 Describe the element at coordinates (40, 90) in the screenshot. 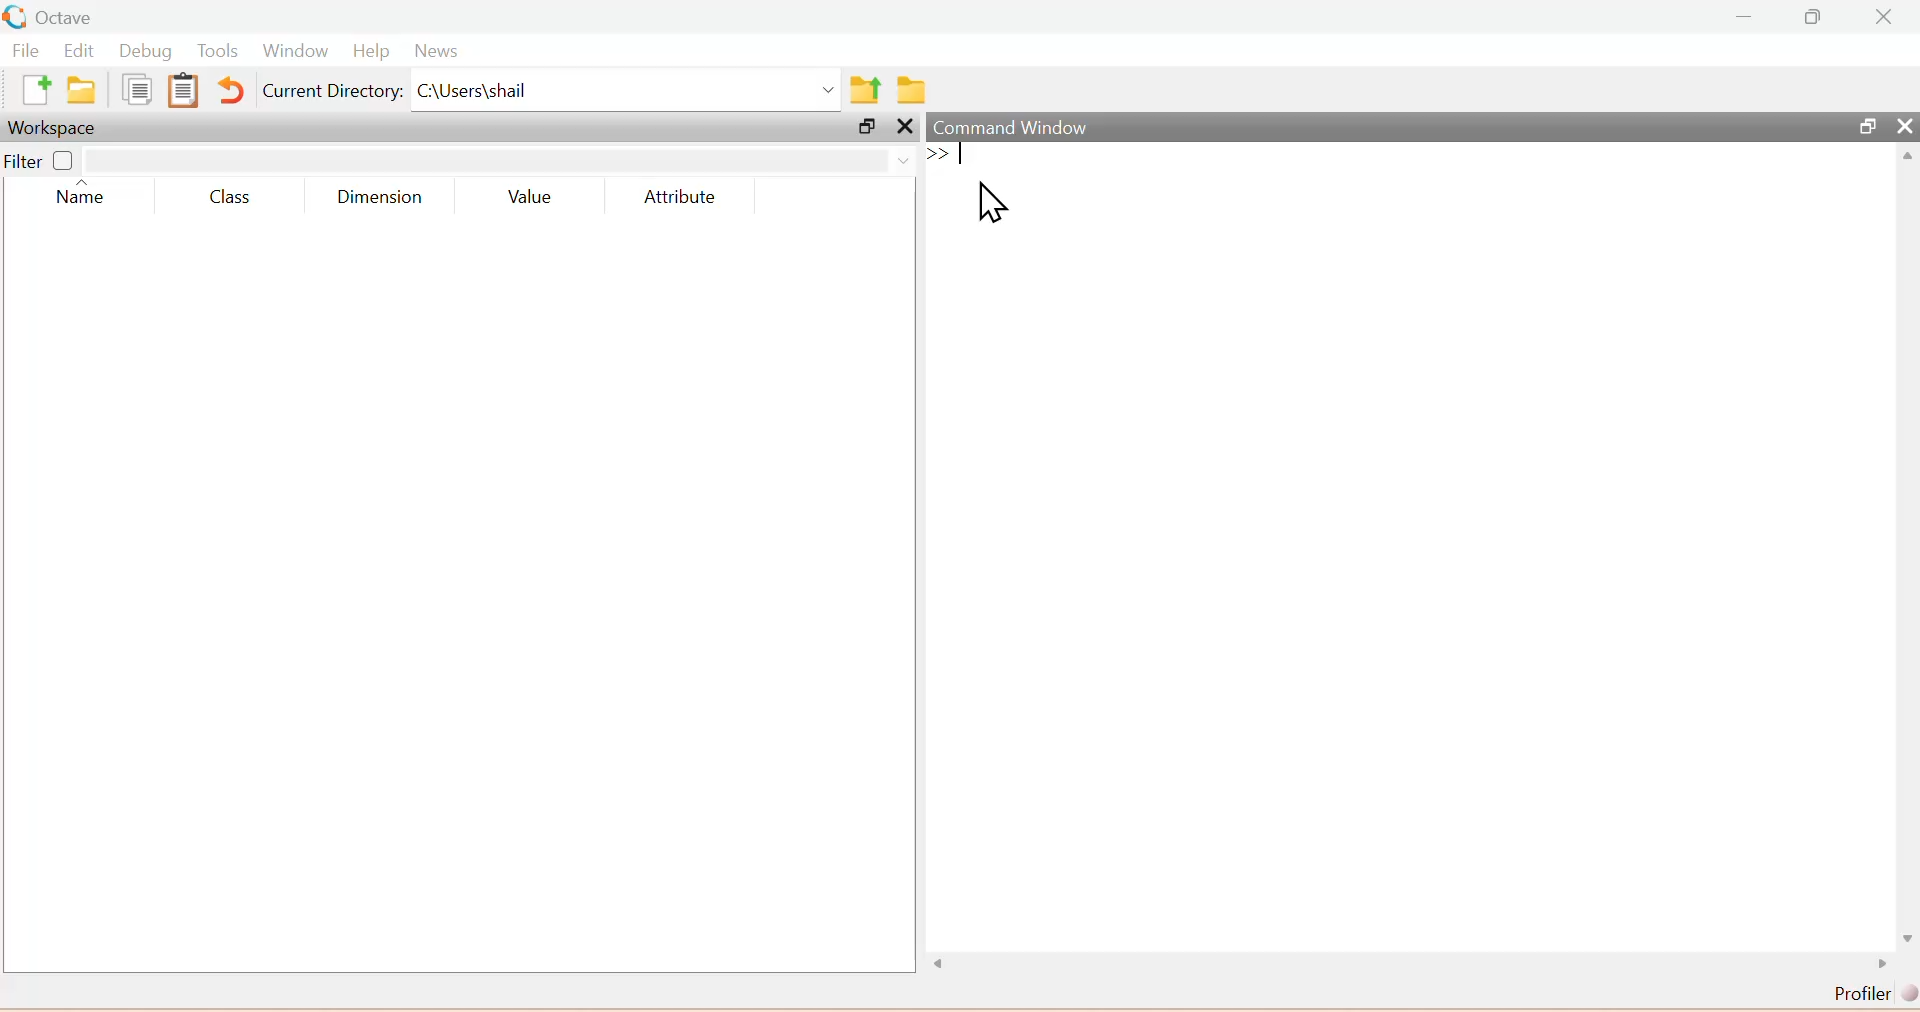

I see `new script` at that location.